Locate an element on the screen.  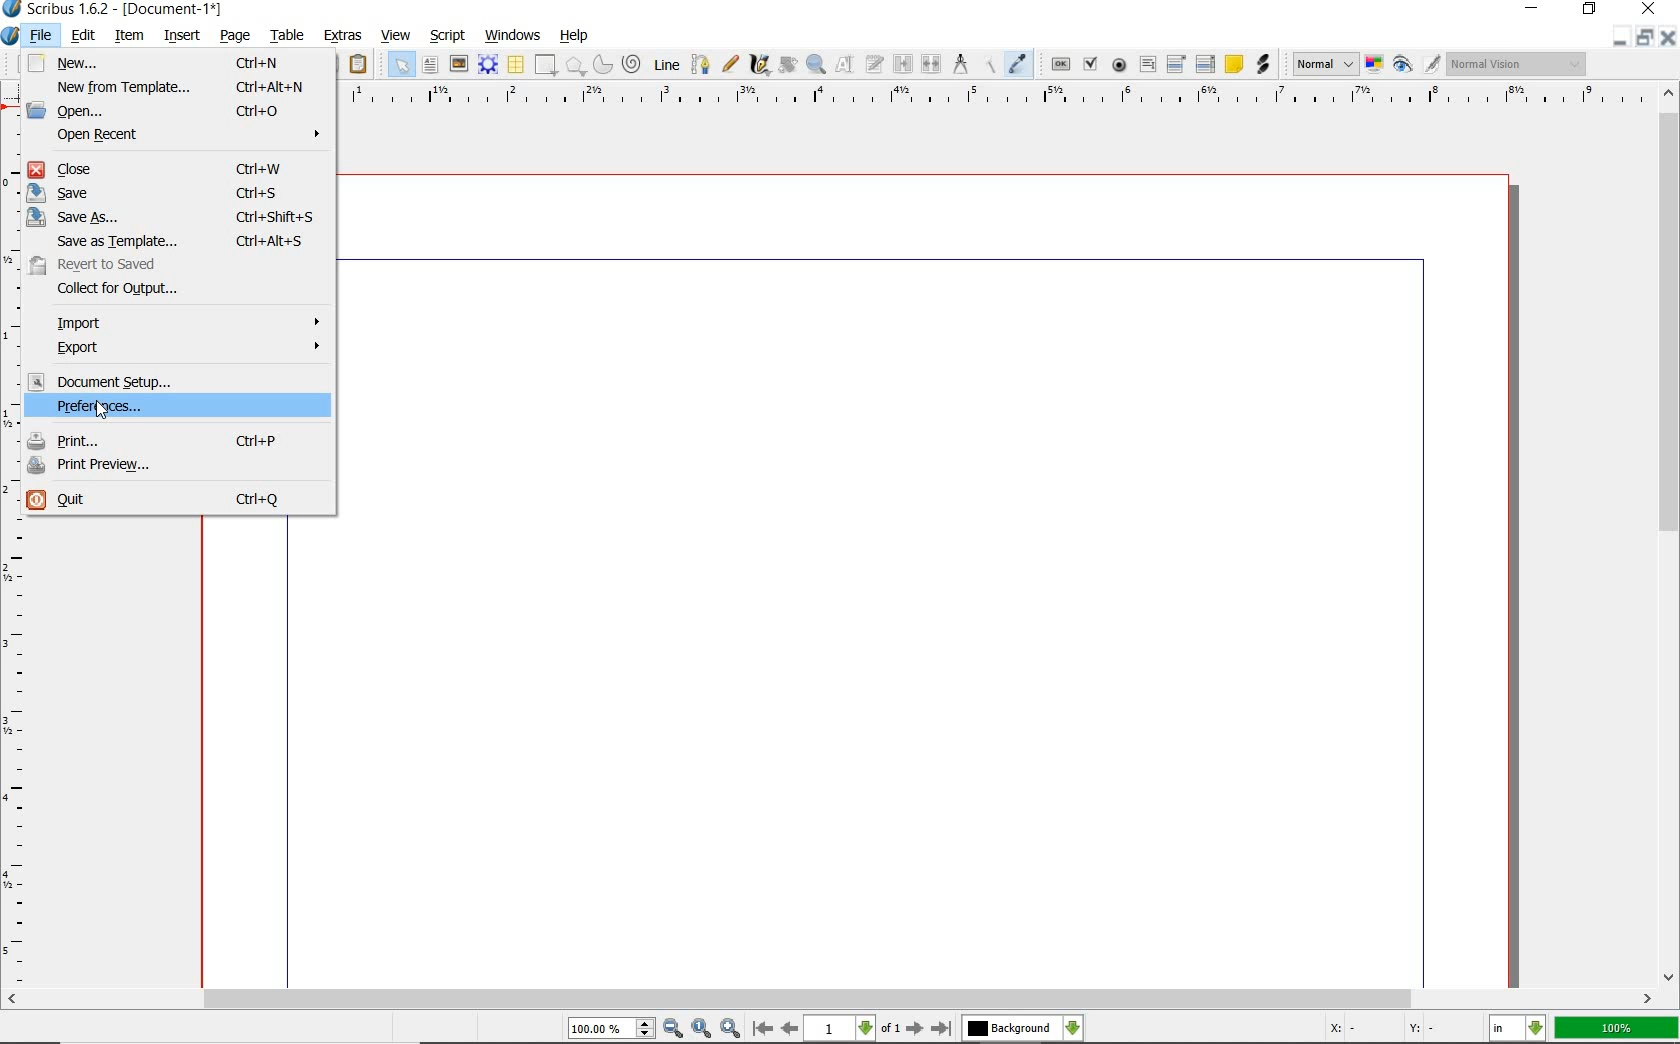
line is located at coordinates (665, 65).